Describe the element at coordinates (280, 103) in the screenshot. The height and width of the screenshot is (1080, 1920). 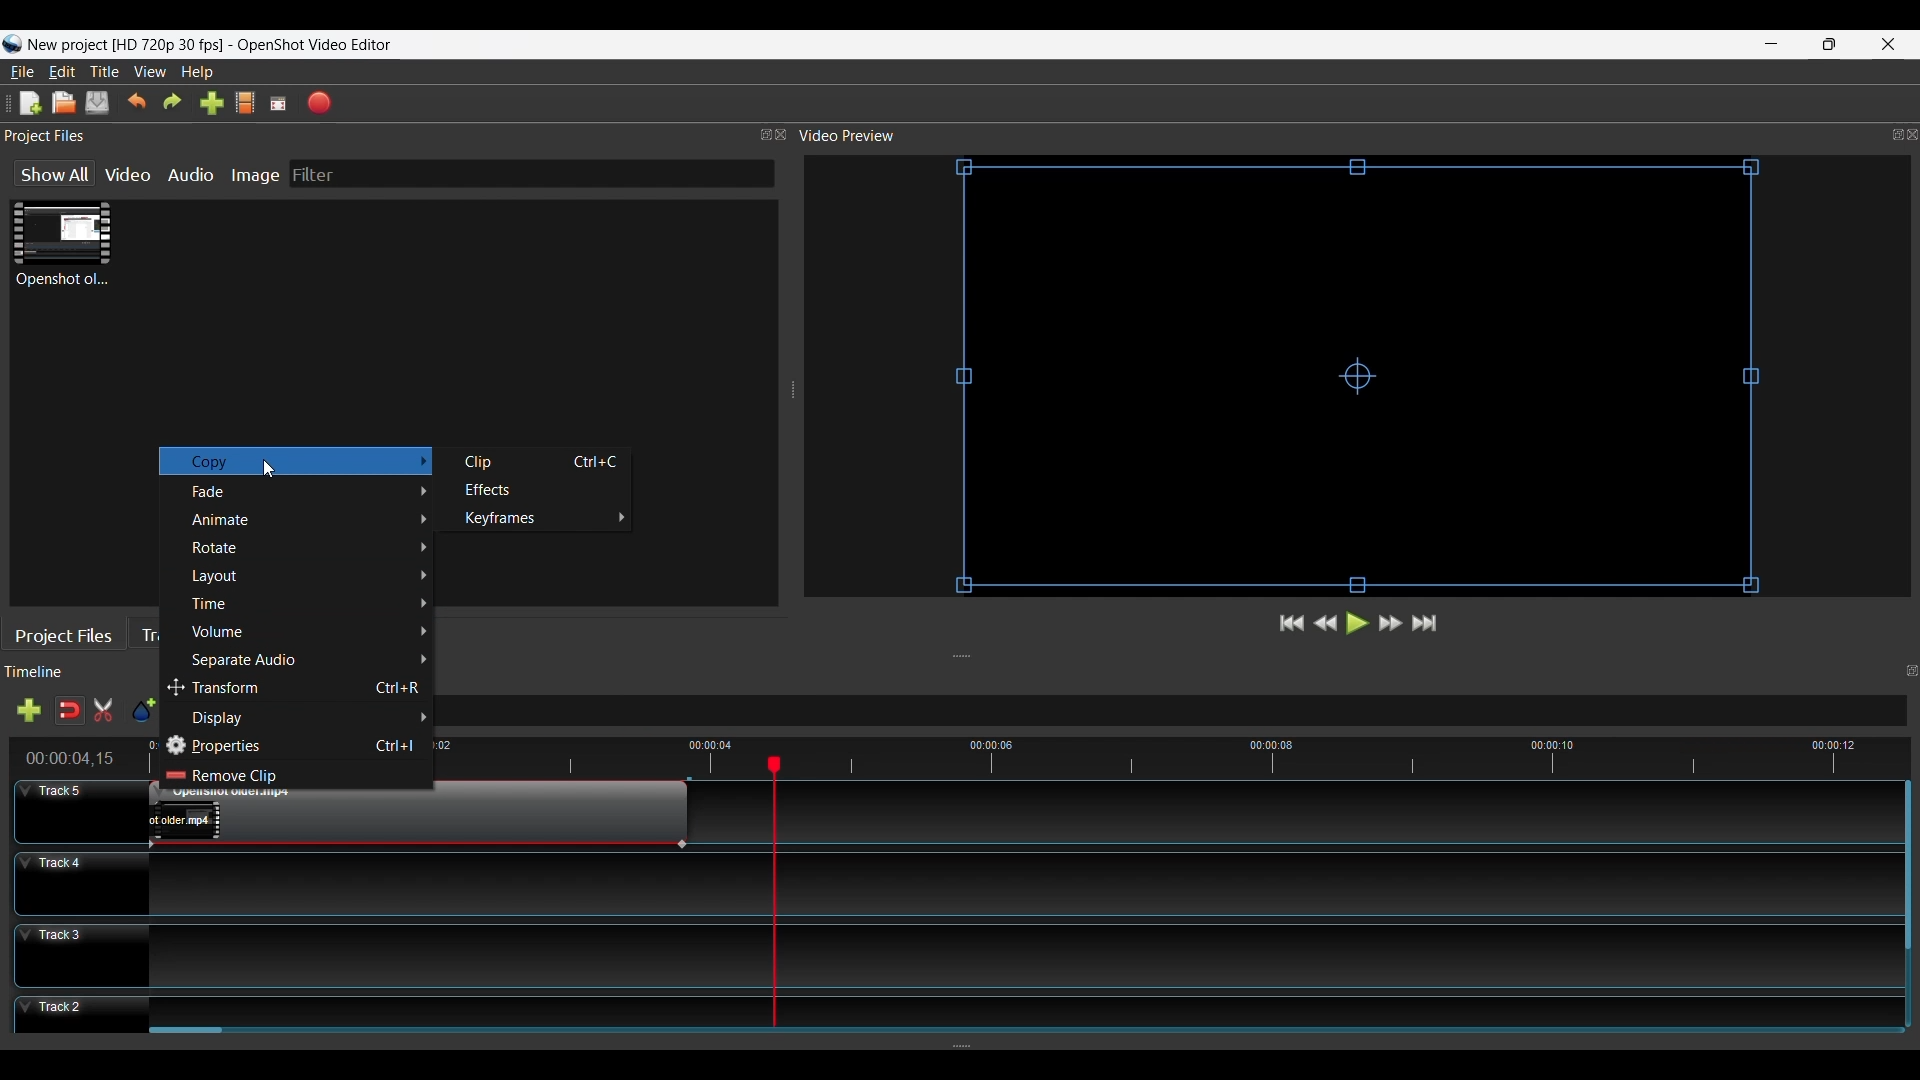
I see `Fullscreen` at that location.